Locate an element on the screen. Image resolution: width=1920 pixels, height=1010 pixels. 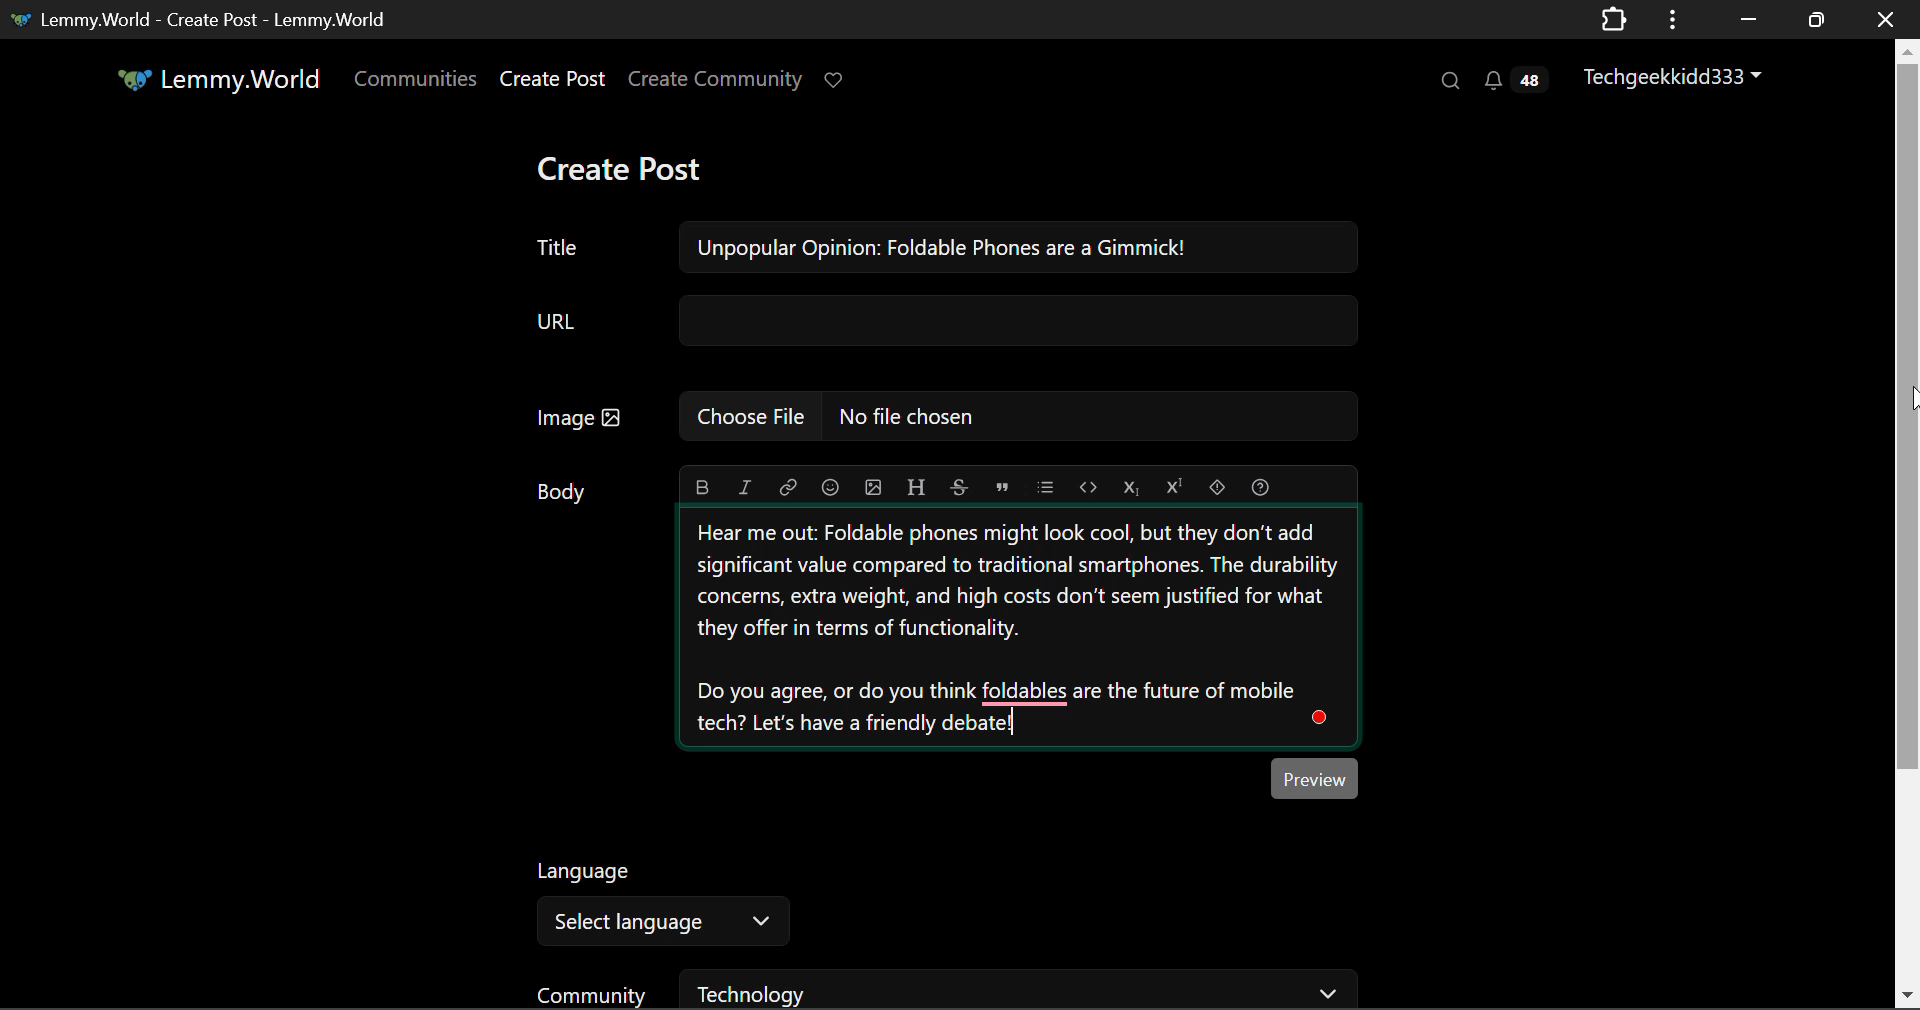
Unpopular Opinion: Foldable Phones are a Gimmick is located at coordinates (944, 248).